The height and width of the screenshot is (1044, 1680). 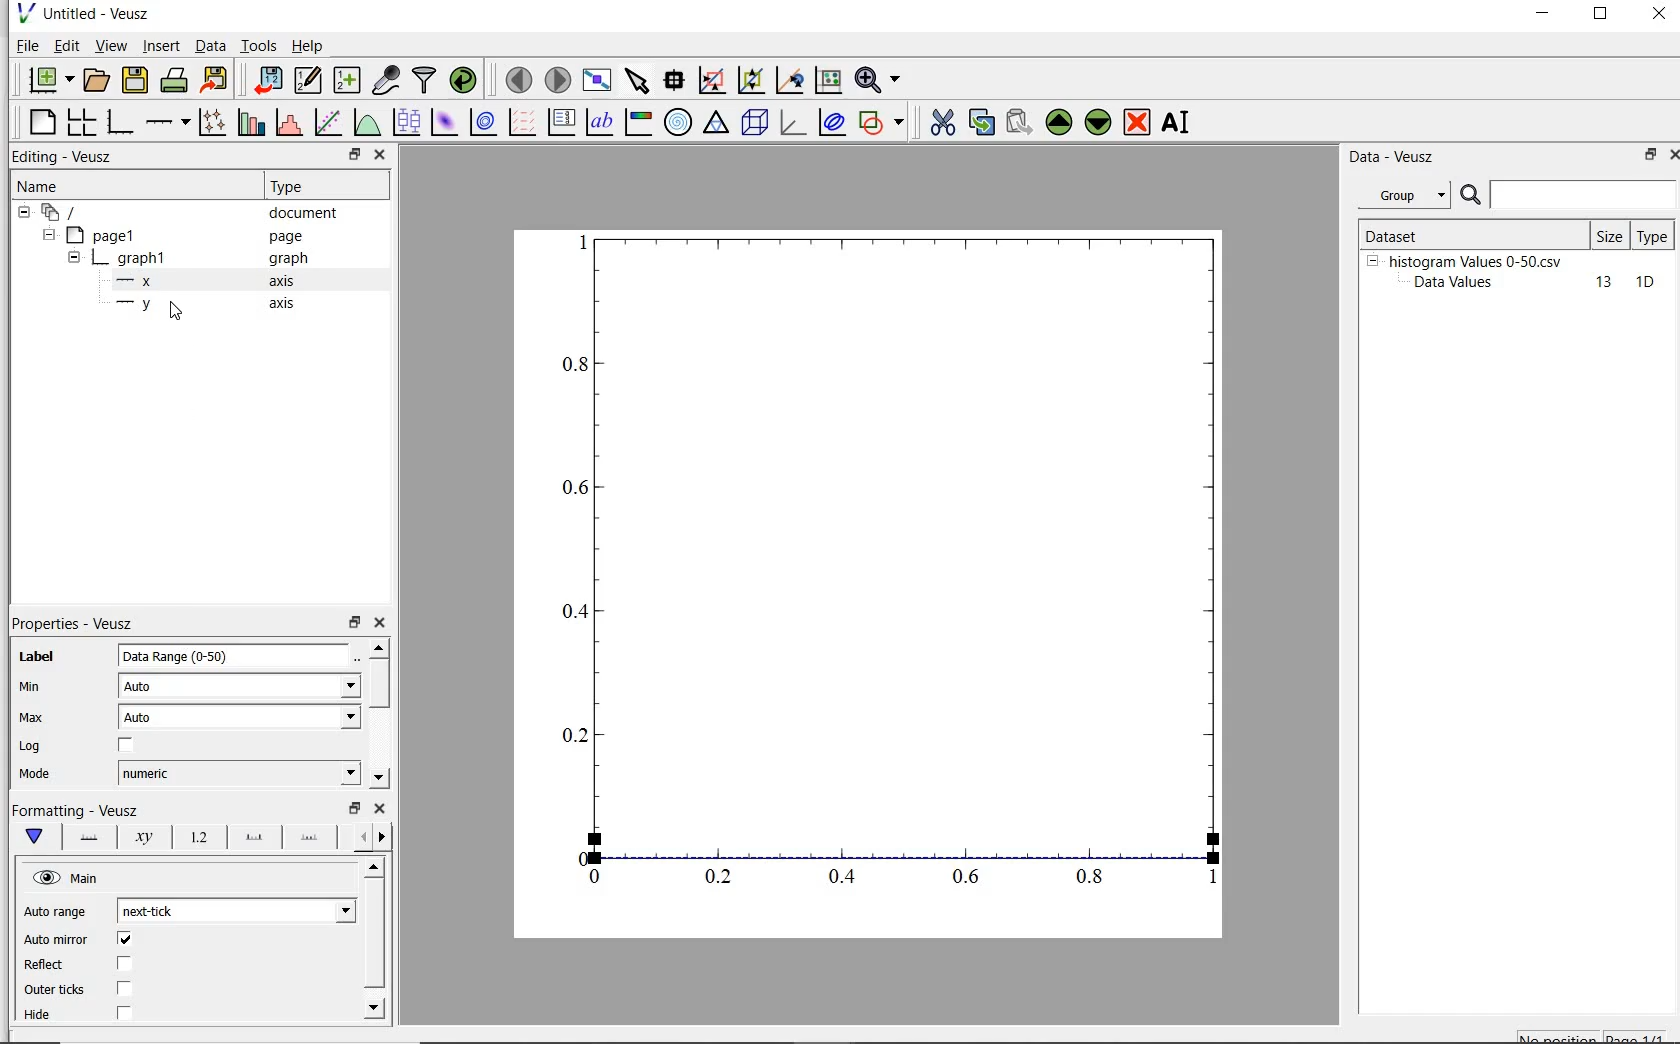 I want to click on edit and create new datasets, so click(x=308, y=79).